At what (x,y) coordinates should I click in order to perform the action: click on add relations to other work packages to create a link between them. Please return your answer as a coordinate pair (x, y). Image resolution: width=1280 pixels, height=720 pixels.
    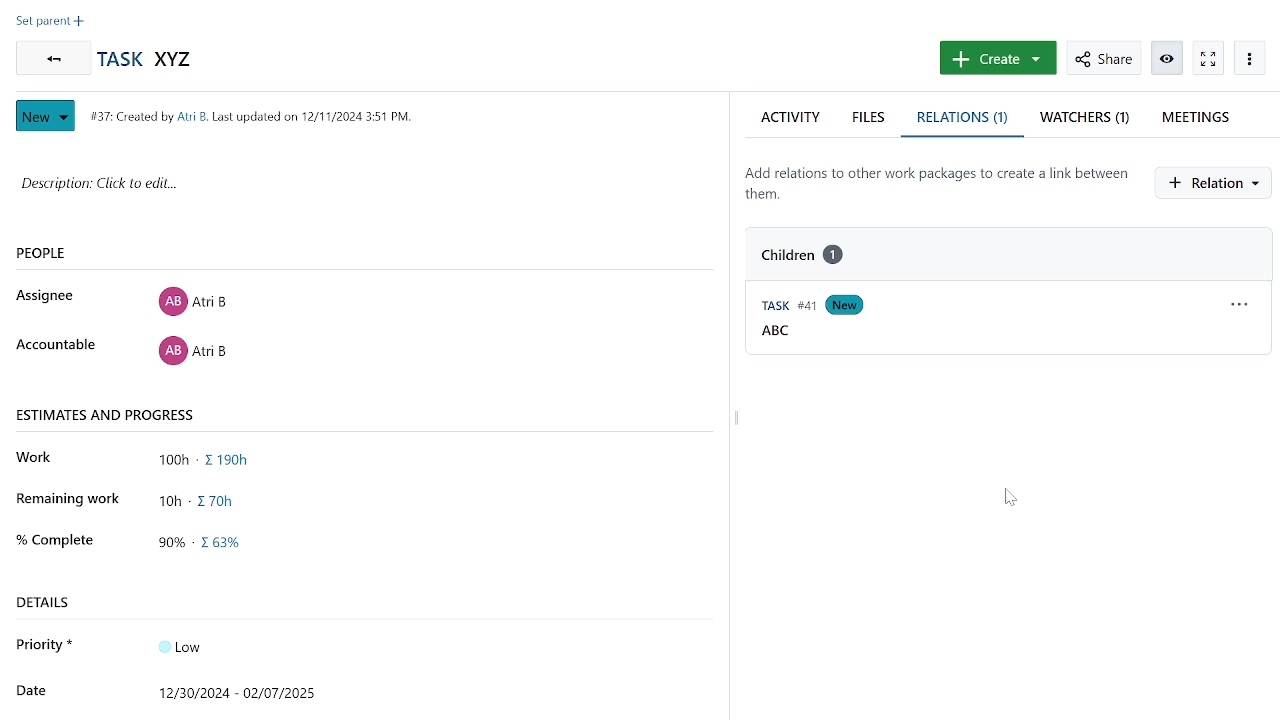
    Looking at the image, I should click on (936, 183).